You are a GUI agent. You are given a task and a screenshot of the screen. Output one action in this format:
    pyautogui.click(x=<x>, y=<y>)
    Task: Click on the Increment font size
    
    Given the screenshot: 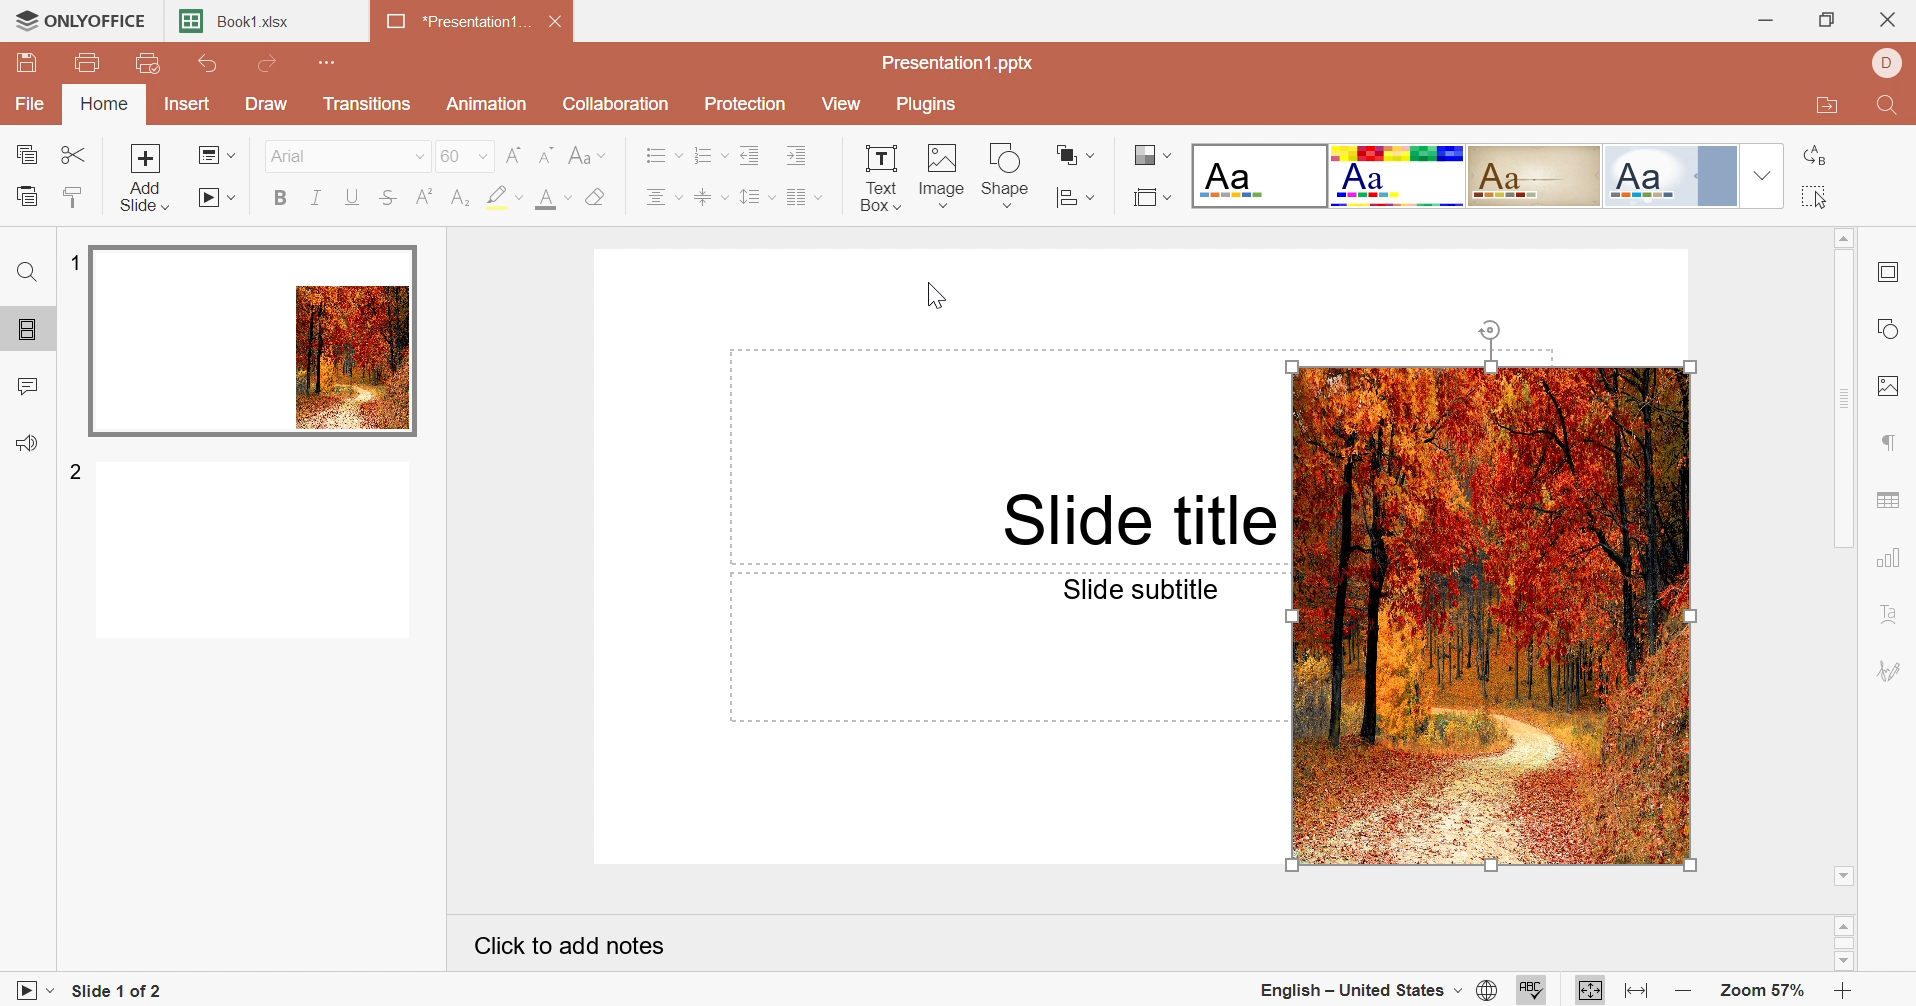 What is the action you would take?
    pyautogui.click(x=513, y=156)
    